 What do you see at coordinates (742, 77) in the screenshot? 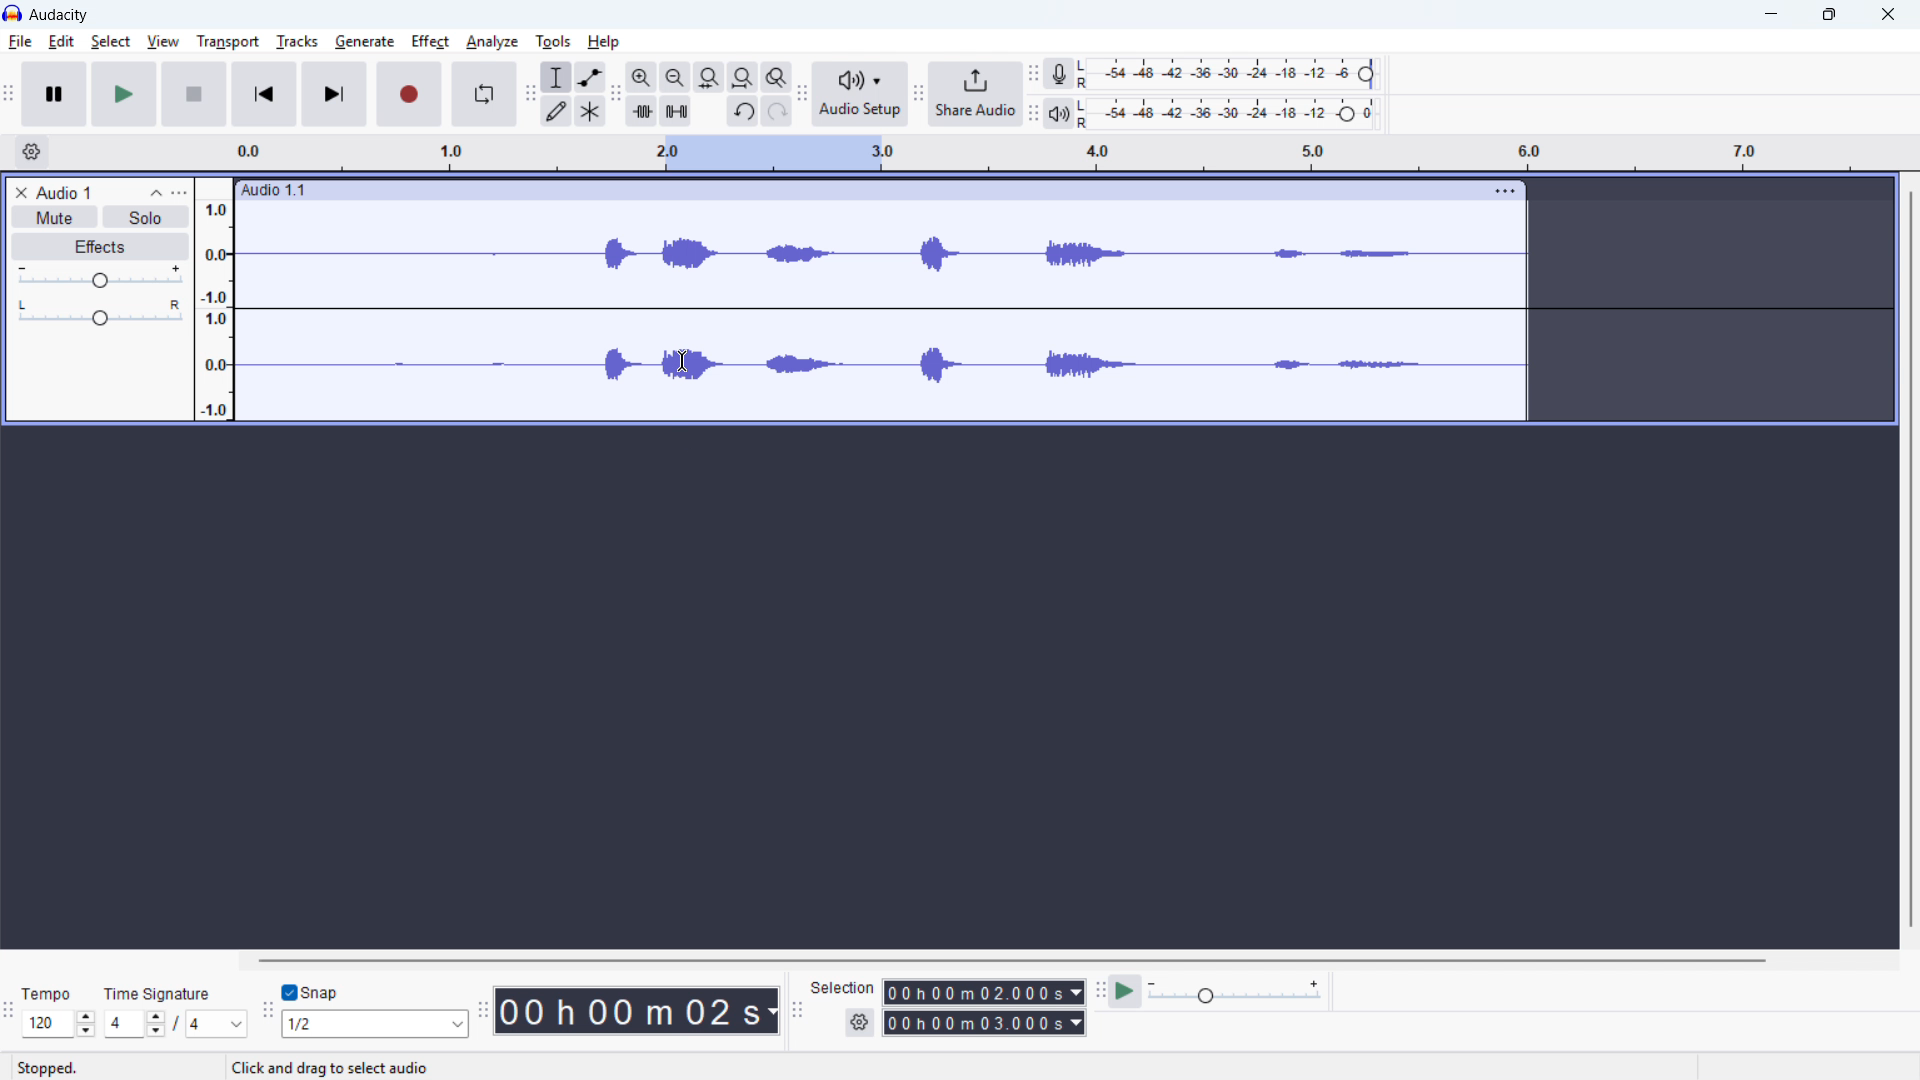
I see `Fit project to width` at bounding box center [742, 77].